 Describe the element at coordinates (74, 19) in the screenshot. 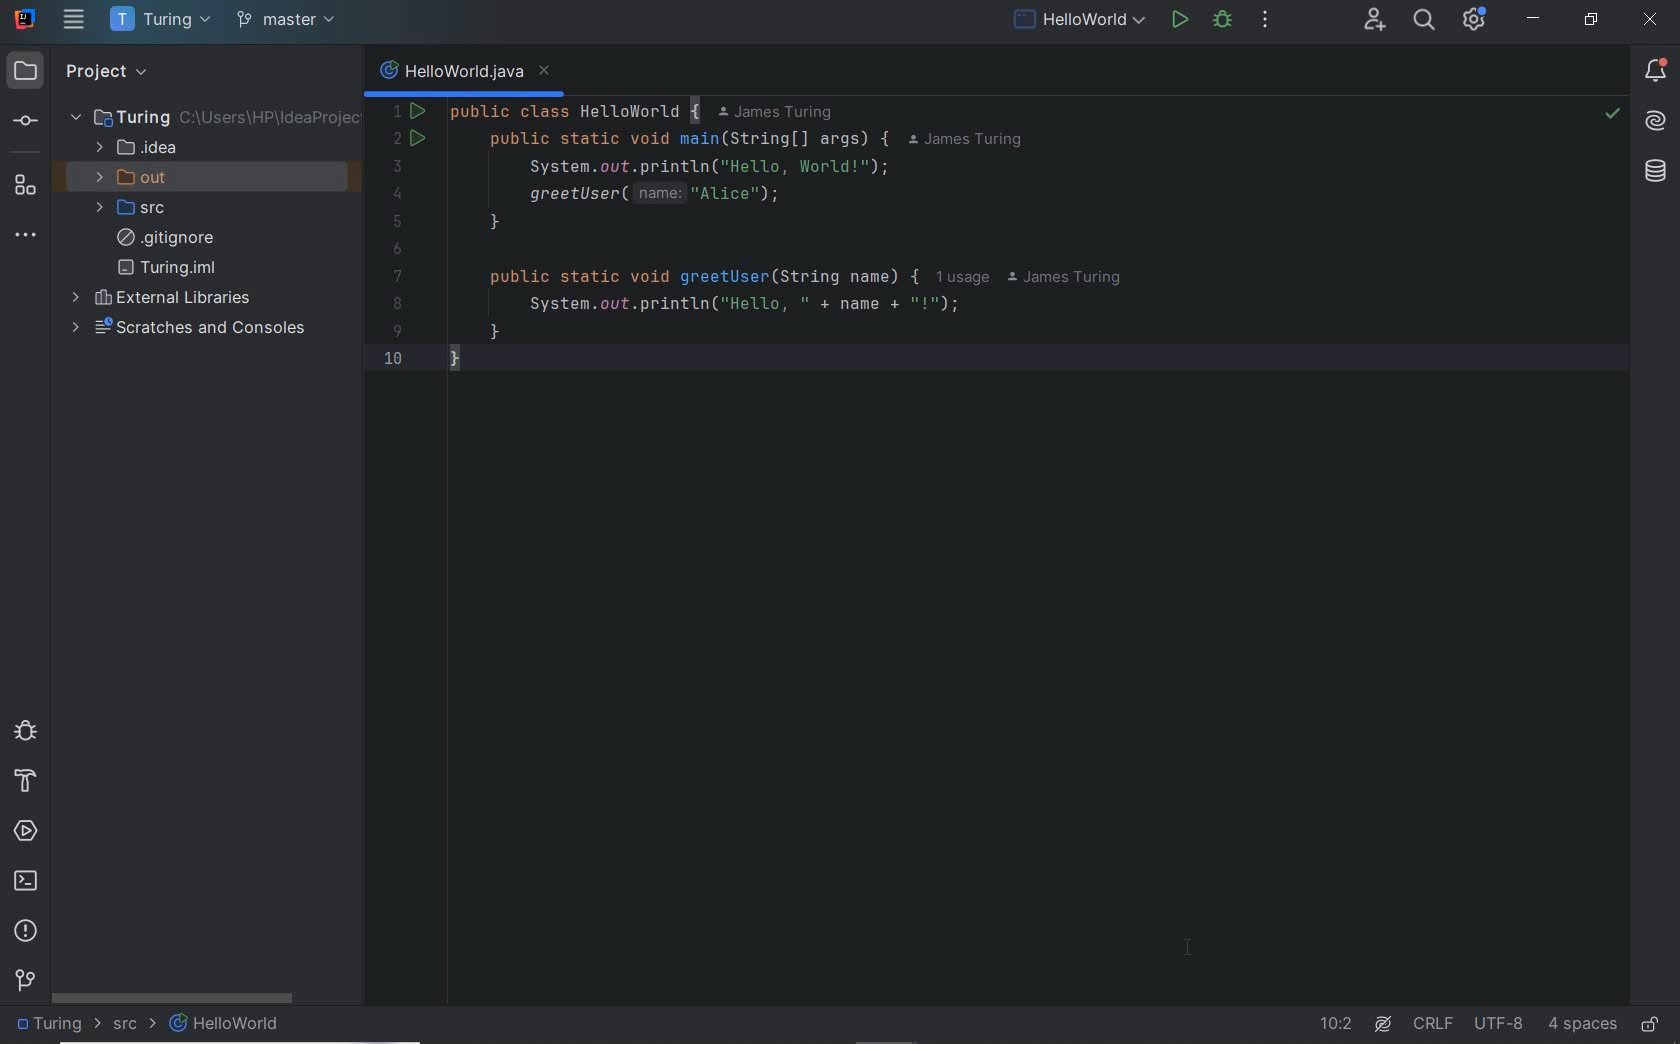

I see `main menu` at that location.